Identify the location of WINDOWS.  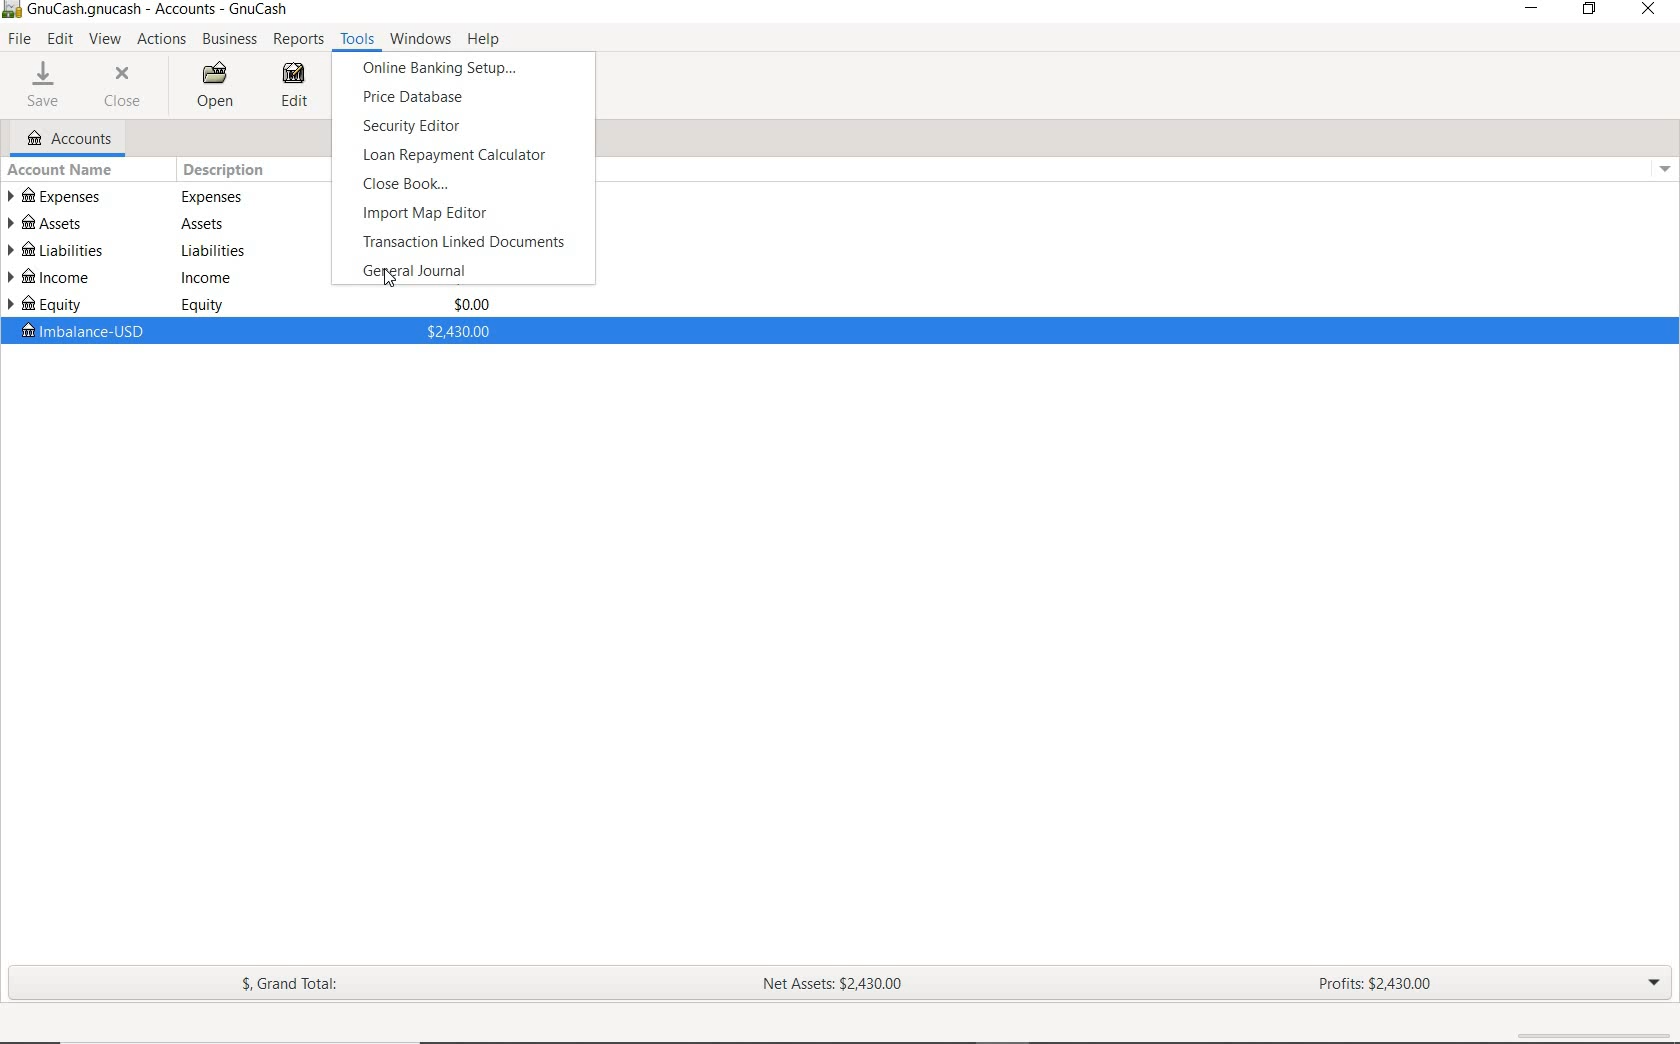
(421, 40).